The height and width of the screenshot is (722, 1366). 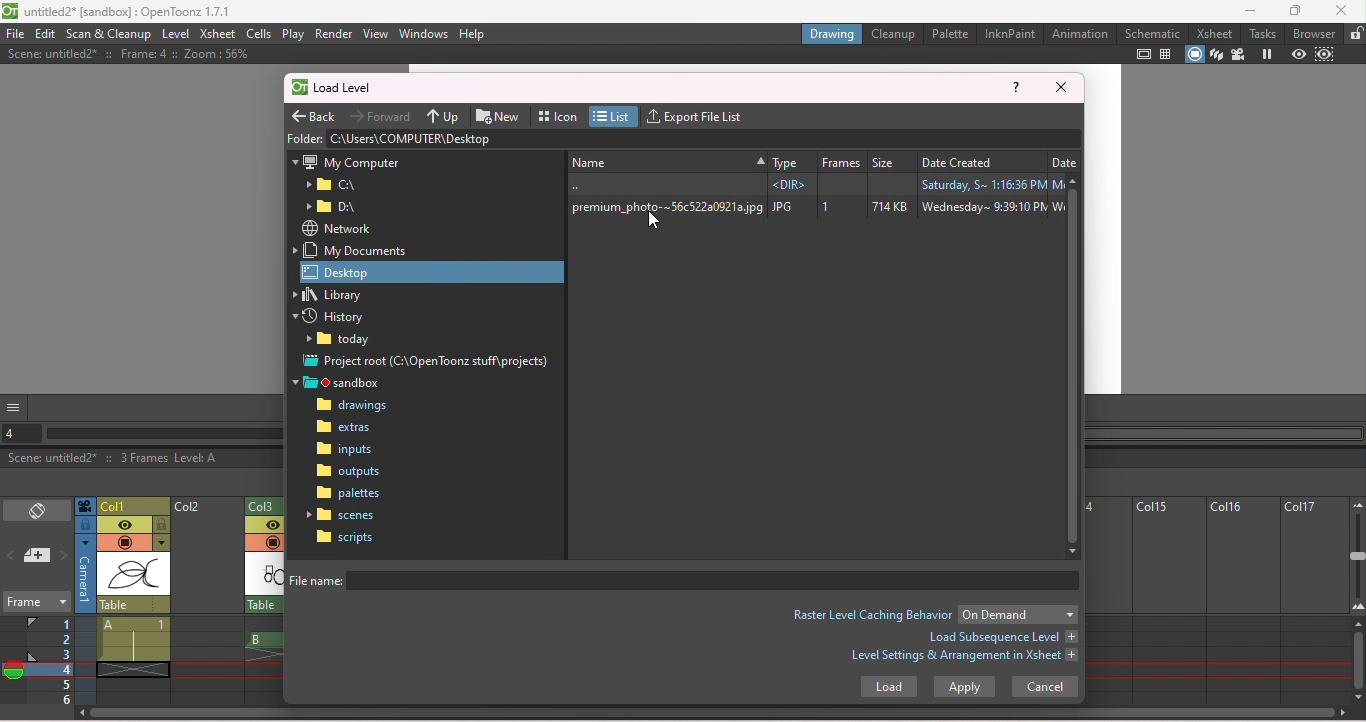 I want to click on Apply, so click(x=966, y=688).